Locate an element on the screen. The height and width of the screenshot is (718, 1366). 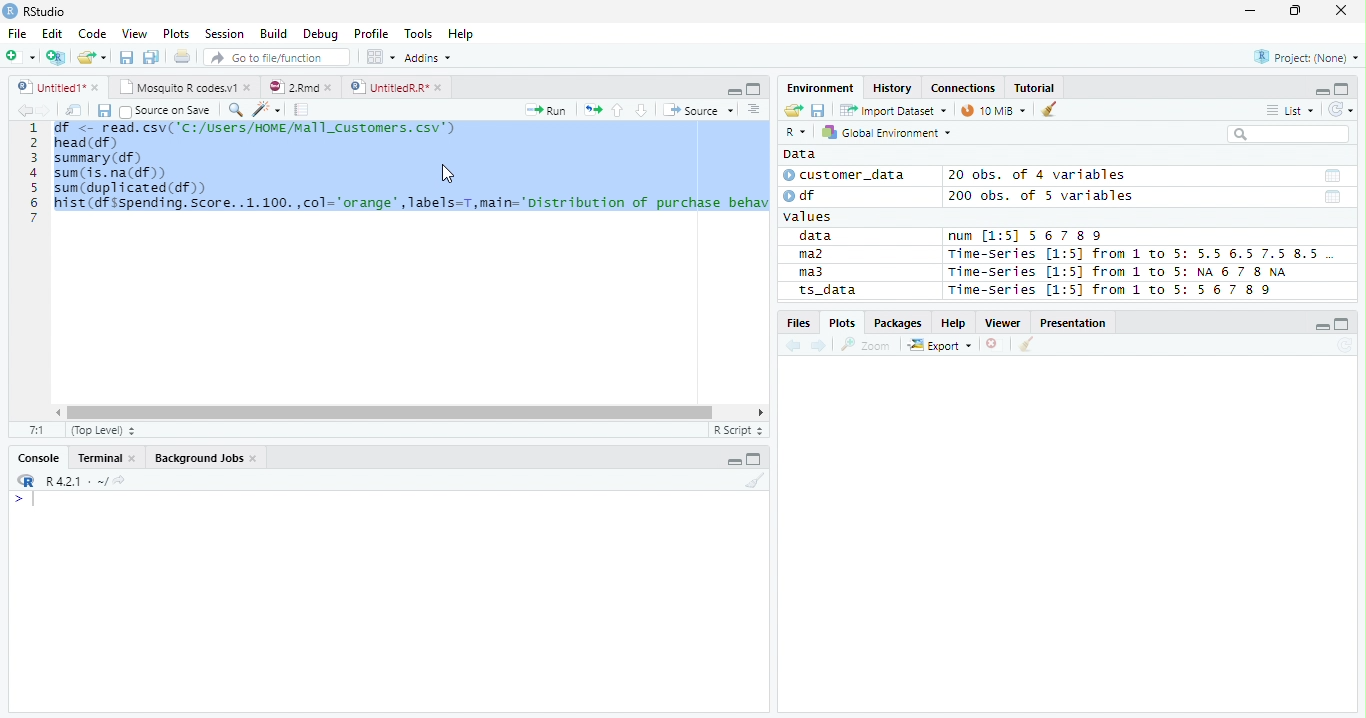
Minimize is located at coordinates (1249, 13).